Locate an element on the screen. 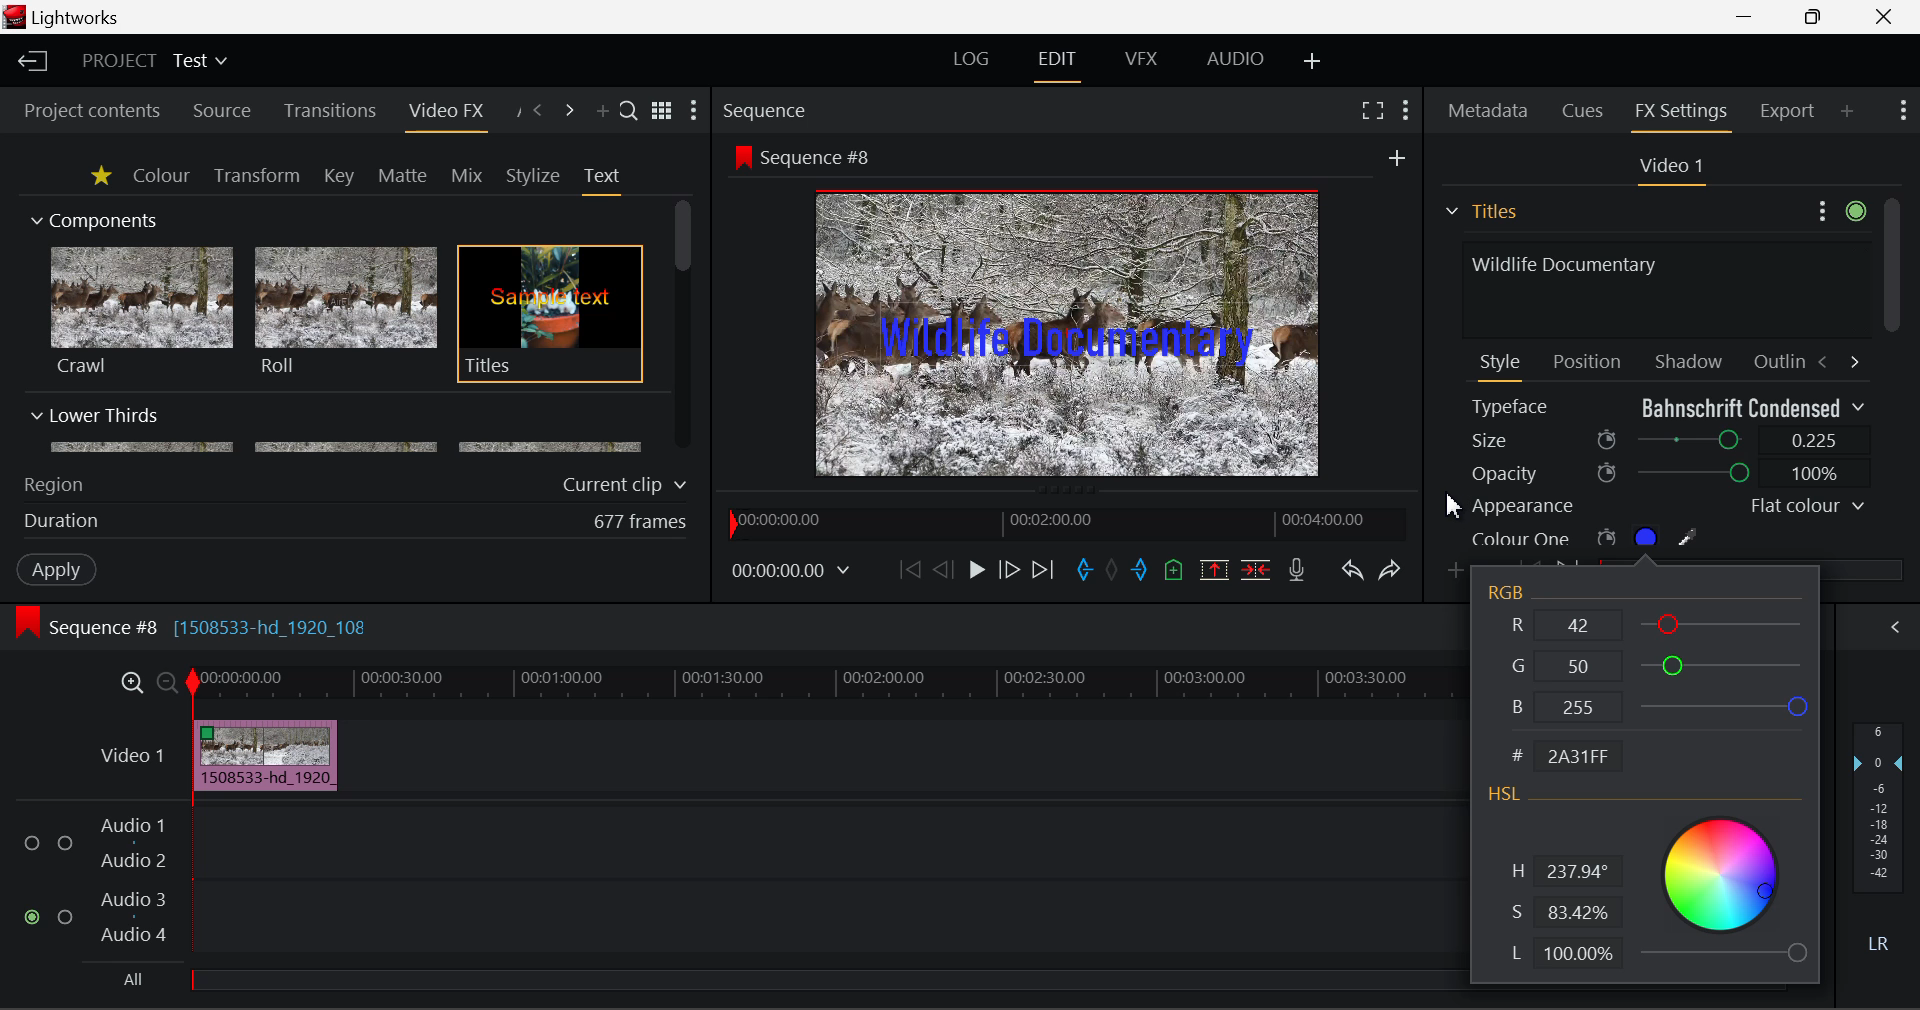 The height and width of the screenshot is (1010, 1920). Back to Homepage is located at coordinates (30, 62).